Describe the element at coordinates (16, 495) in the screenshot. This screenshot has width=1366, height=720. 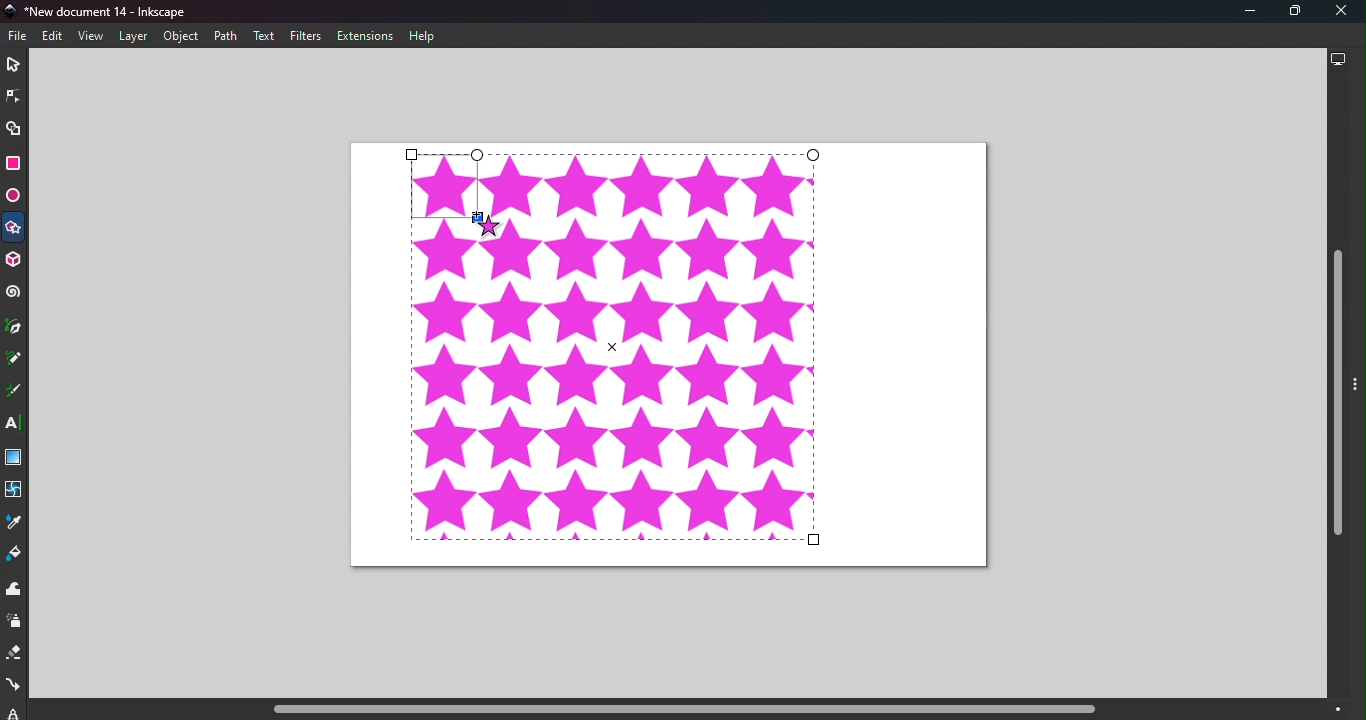
I see `Mesh tool` at that location.